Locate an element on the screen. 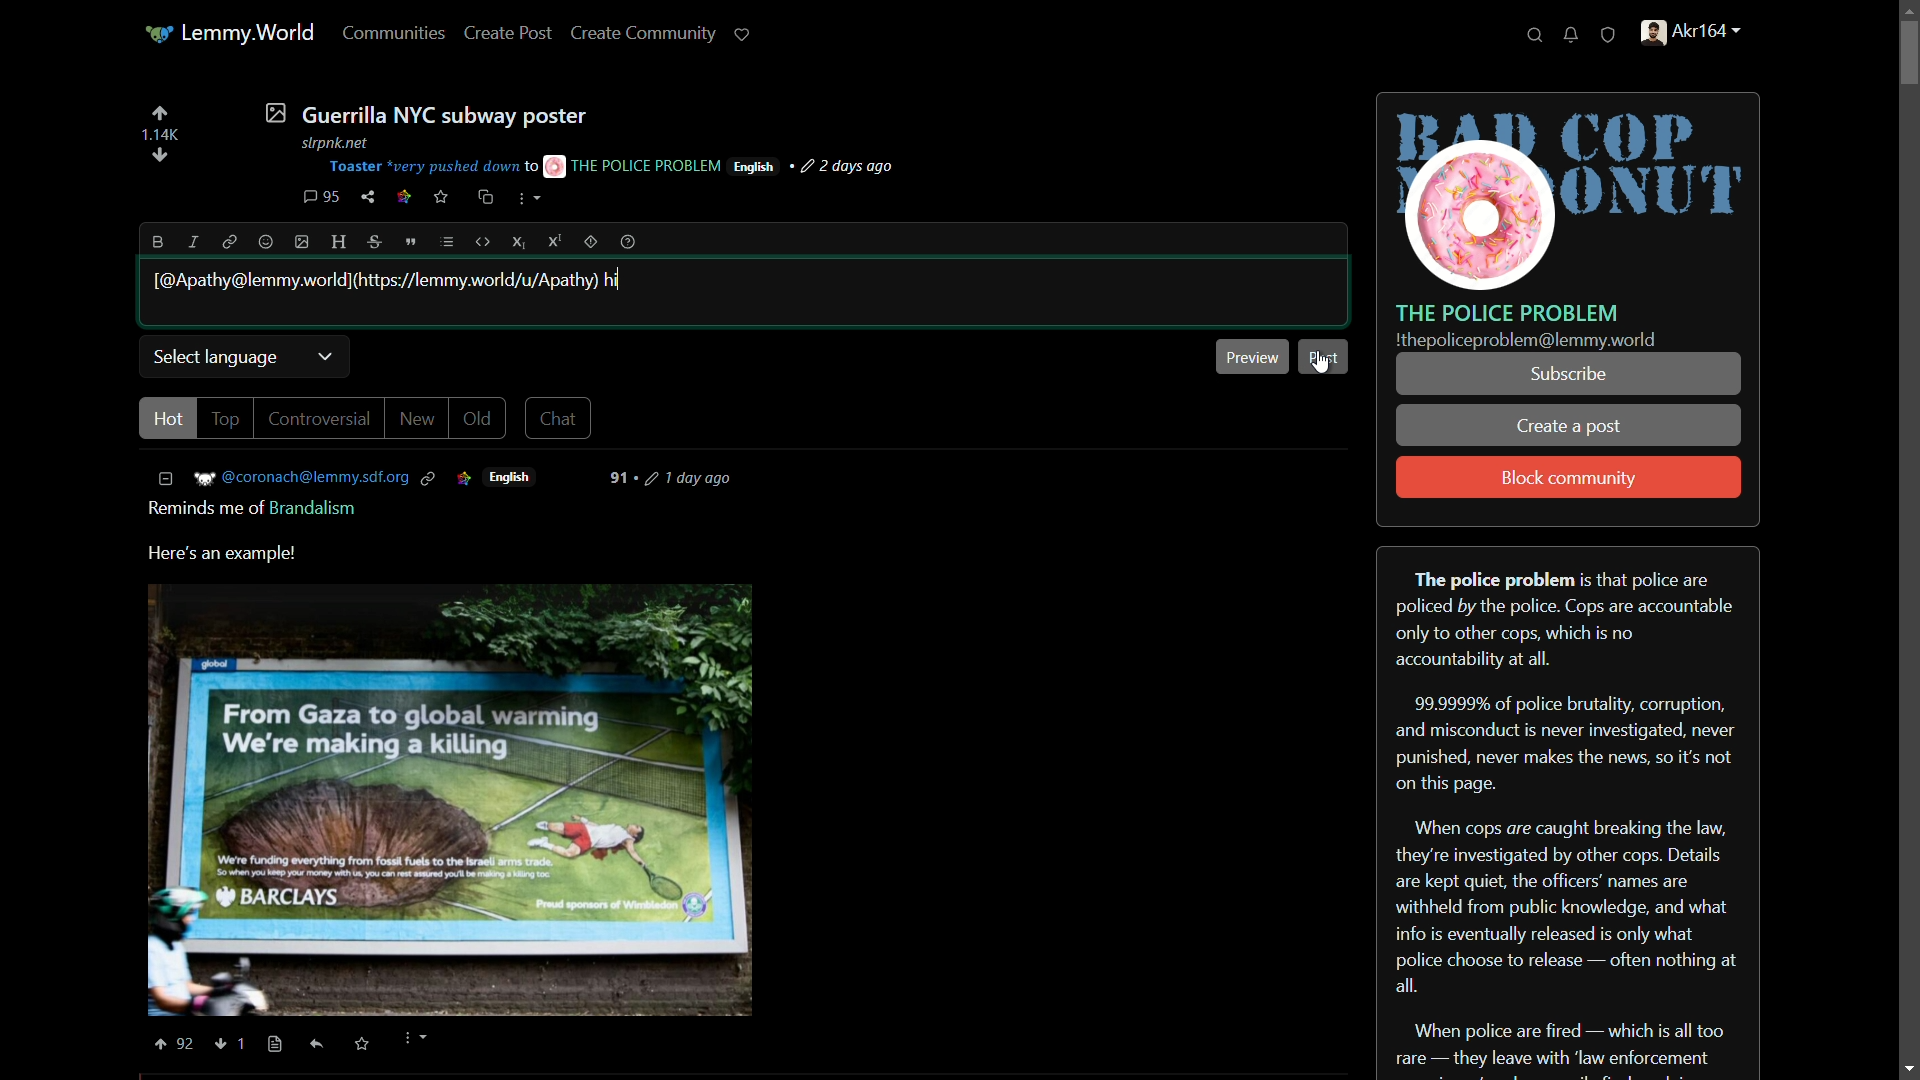 The width and height of the screenshot is (1920, 1080). subscript is located at coordinates (521, 242).